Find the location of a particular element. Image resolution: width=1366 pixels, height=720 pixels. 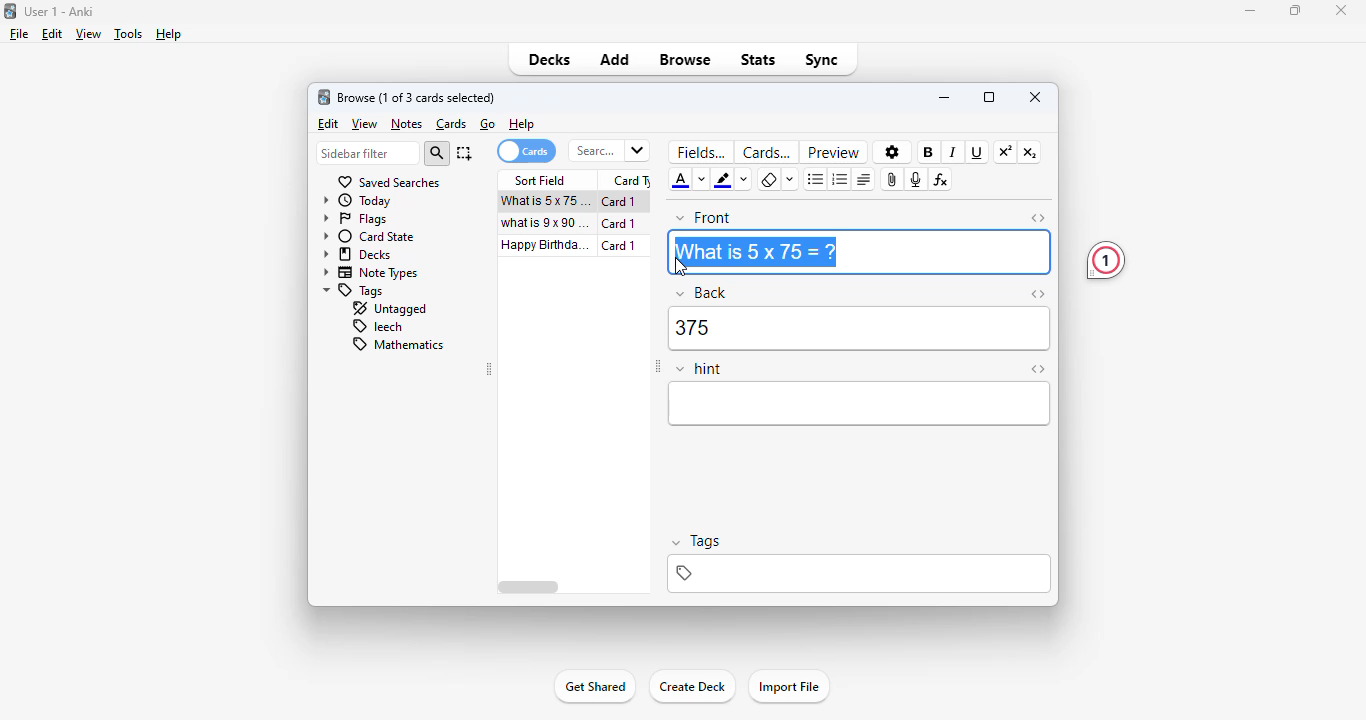

view is located at coordinates (365, 124).